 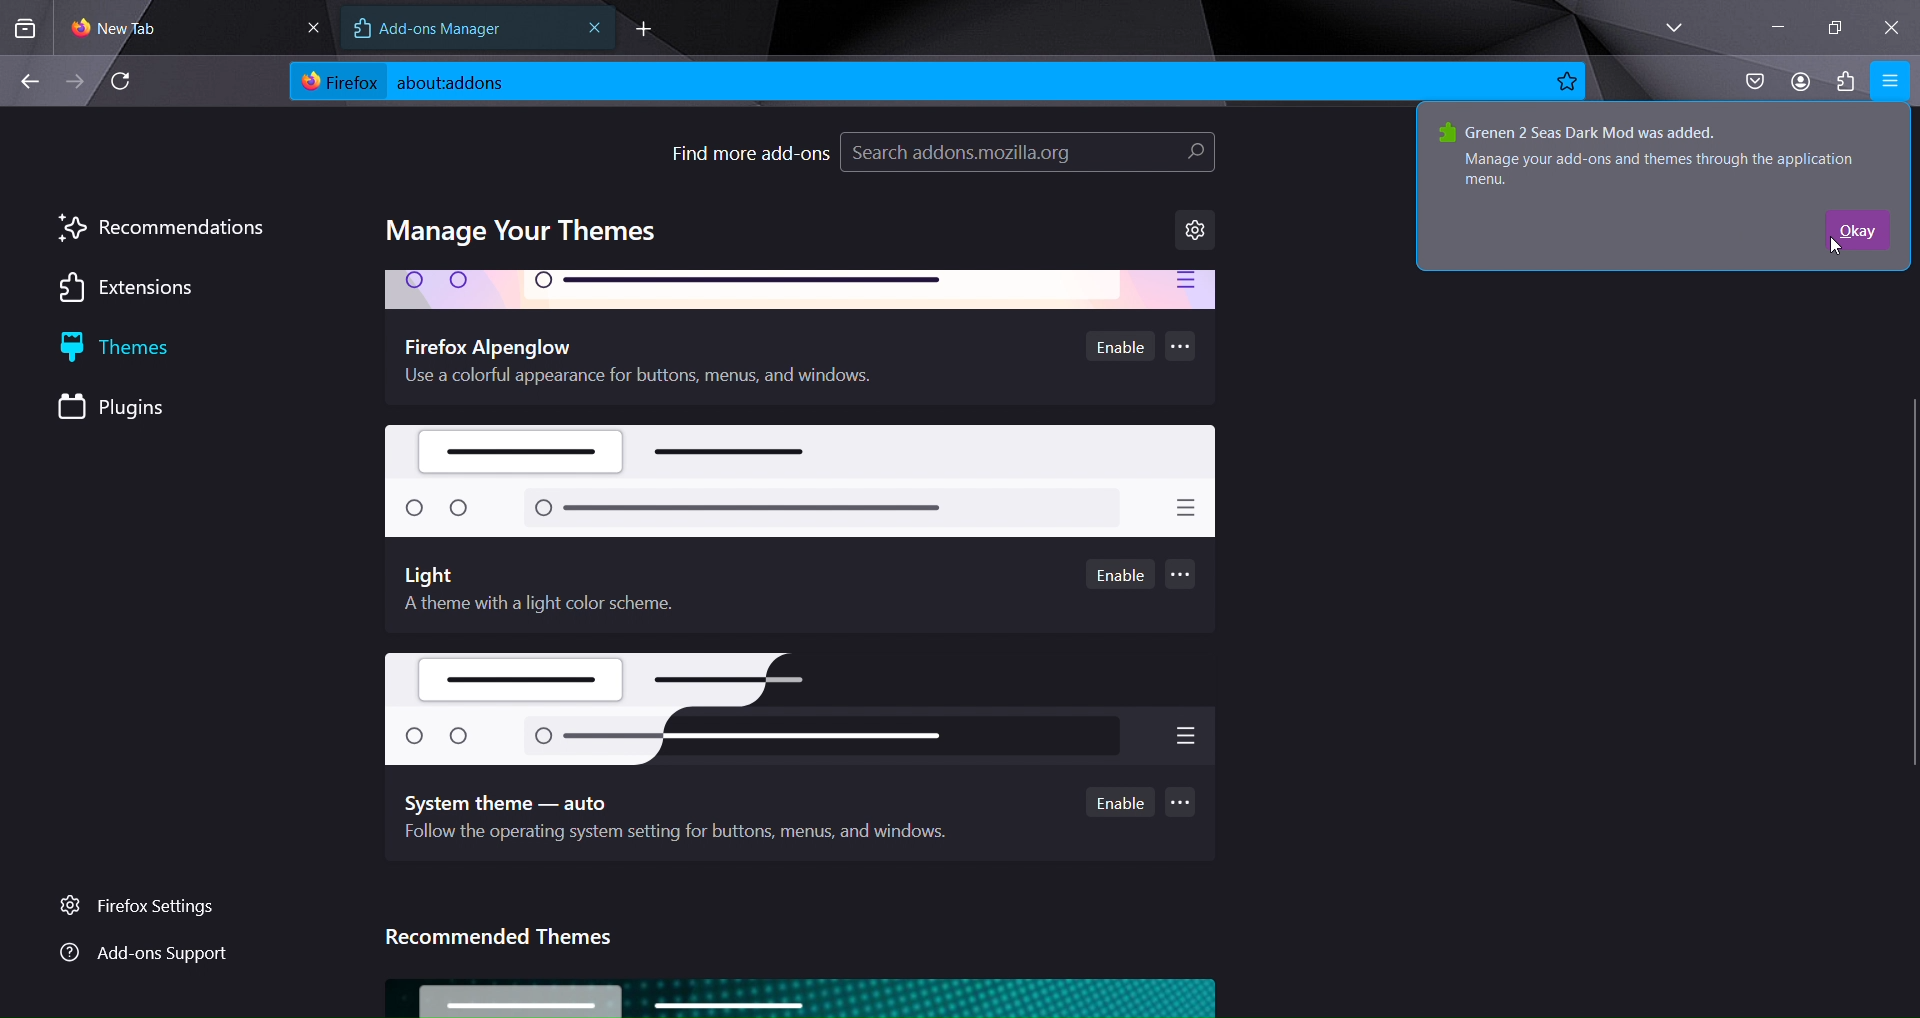 I want to click on go back one page, so click(x=30, y=77).